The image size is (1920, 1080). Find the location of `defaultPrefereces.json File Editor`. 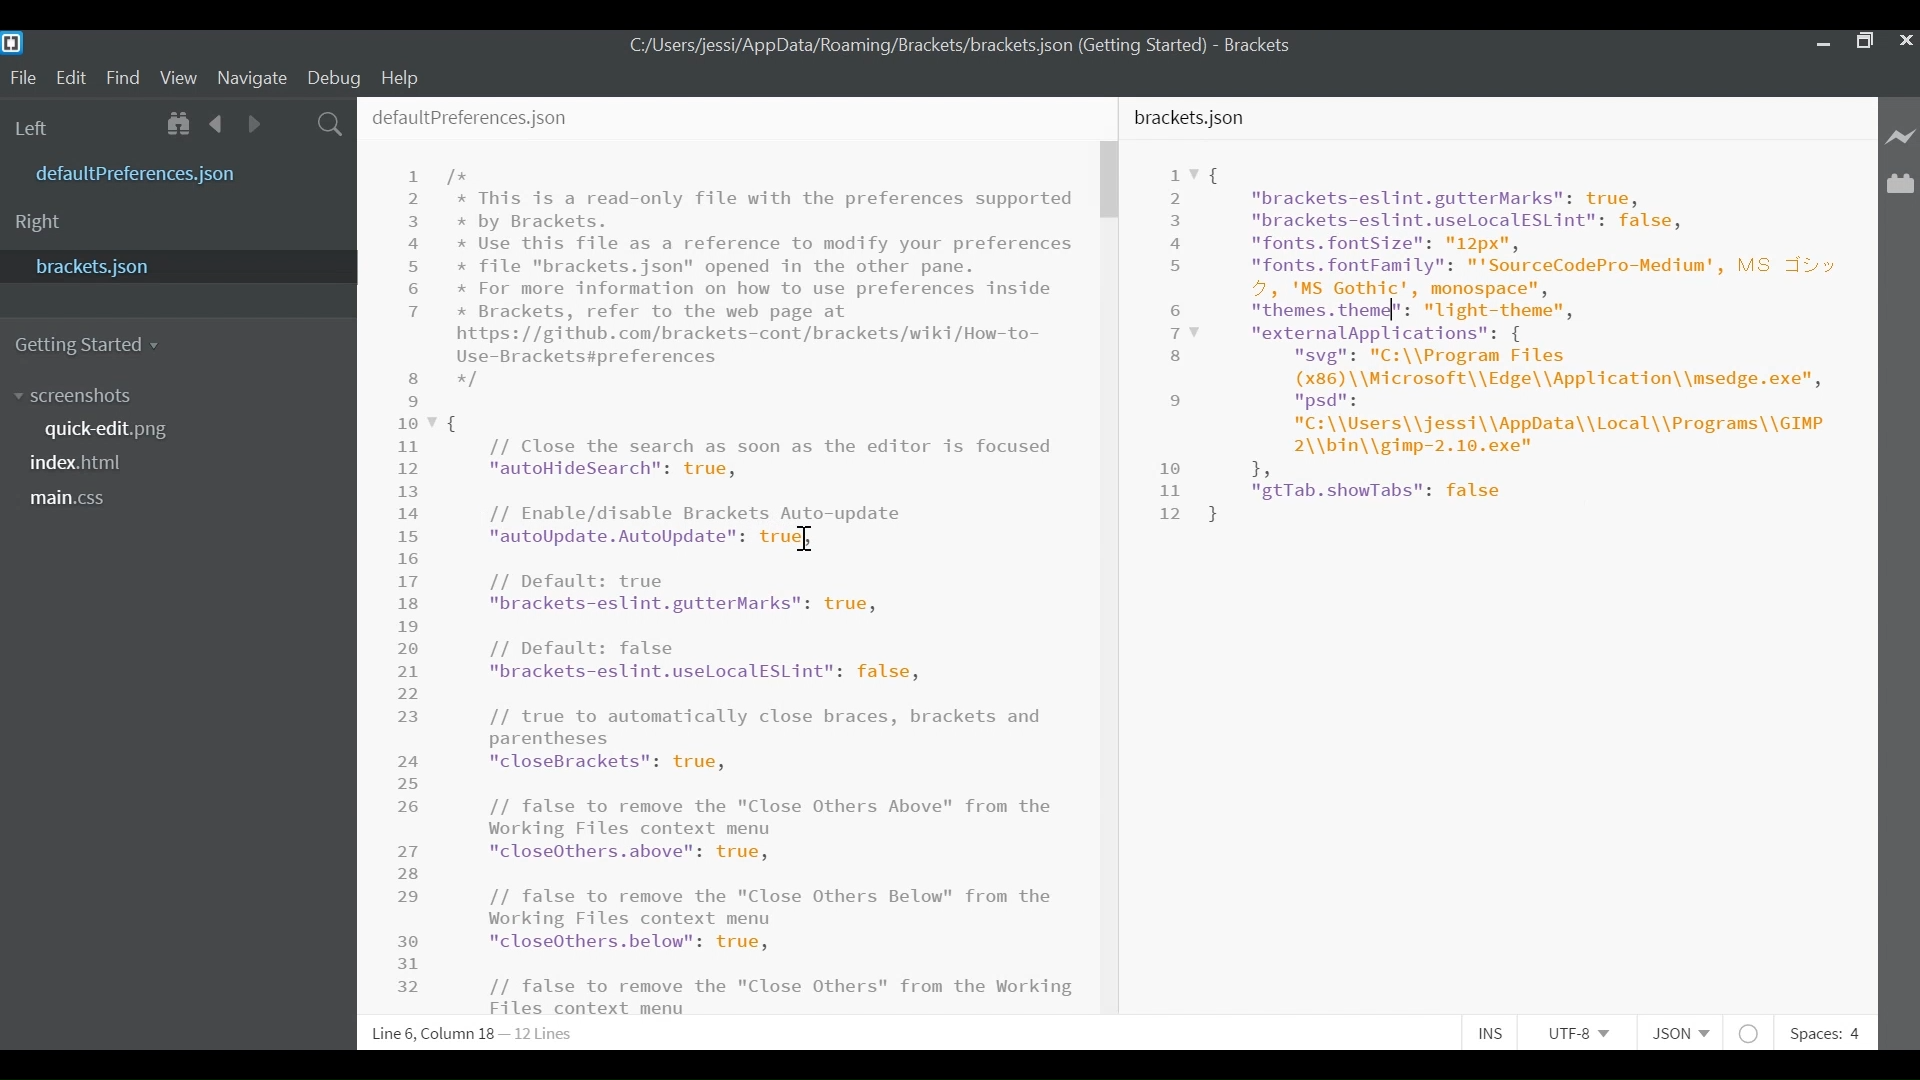

defaultPrefereces.json File Editor is located at coordinates (724, 555).